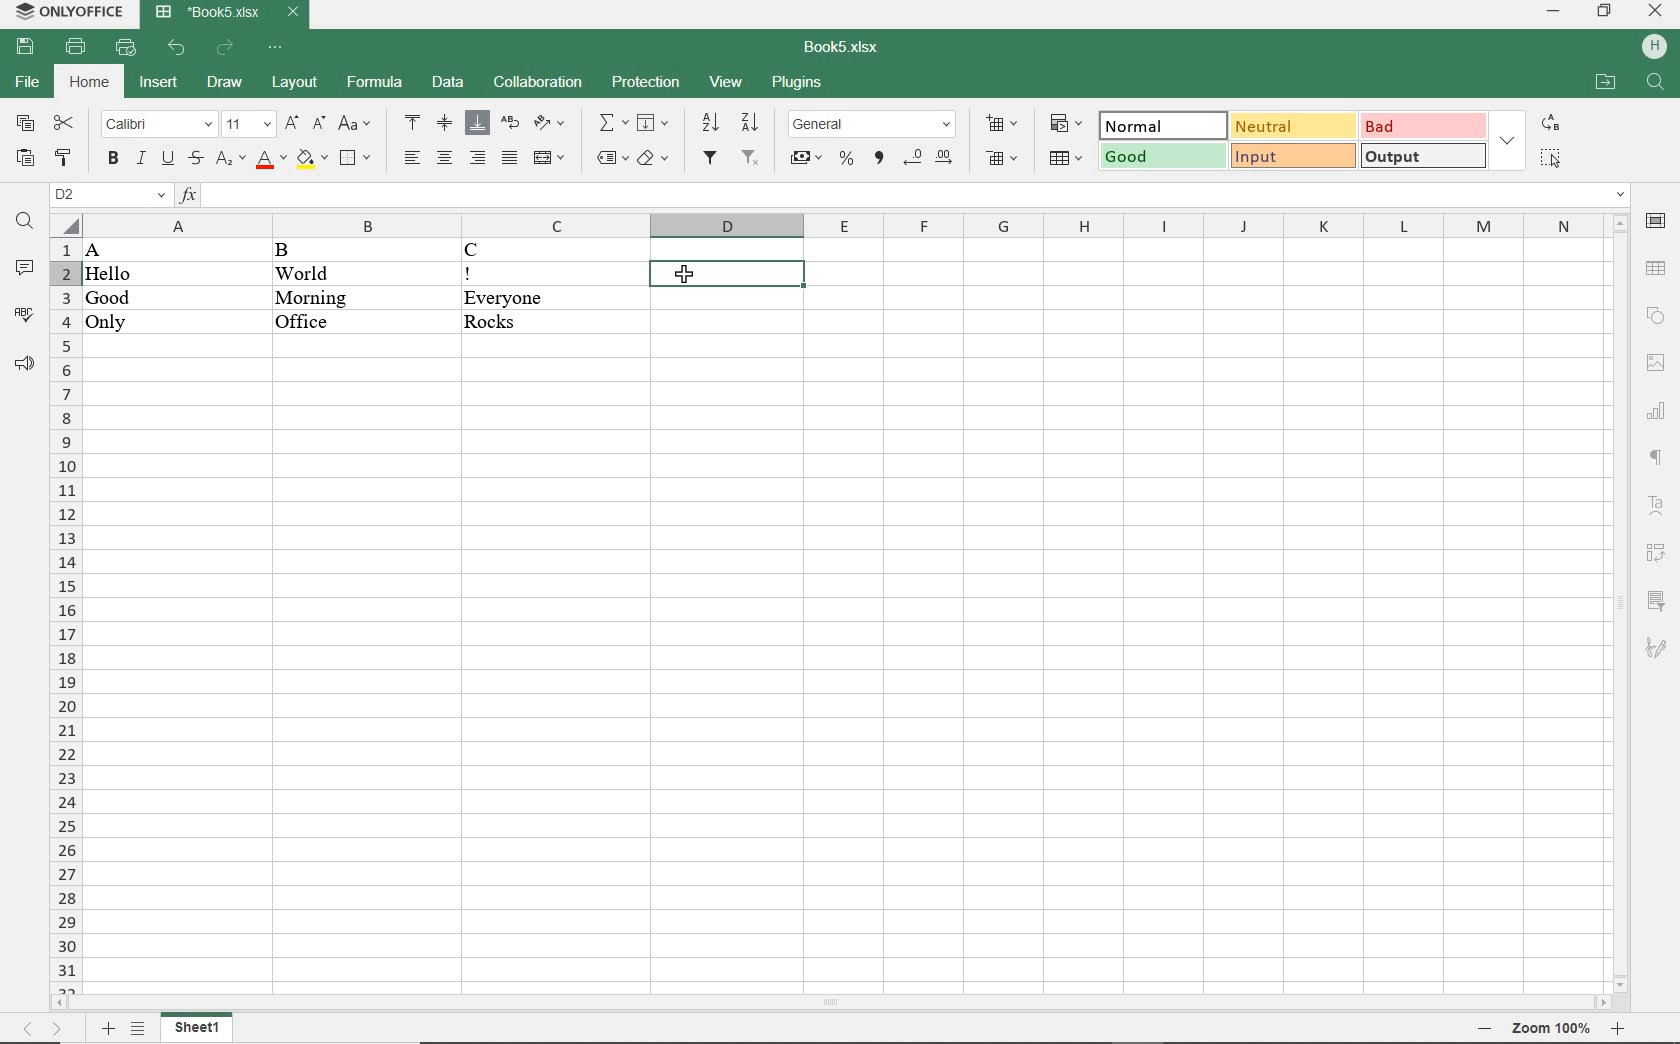 The image size is (1680, 1044). I want to click on FORMULA, so click(372, 84).